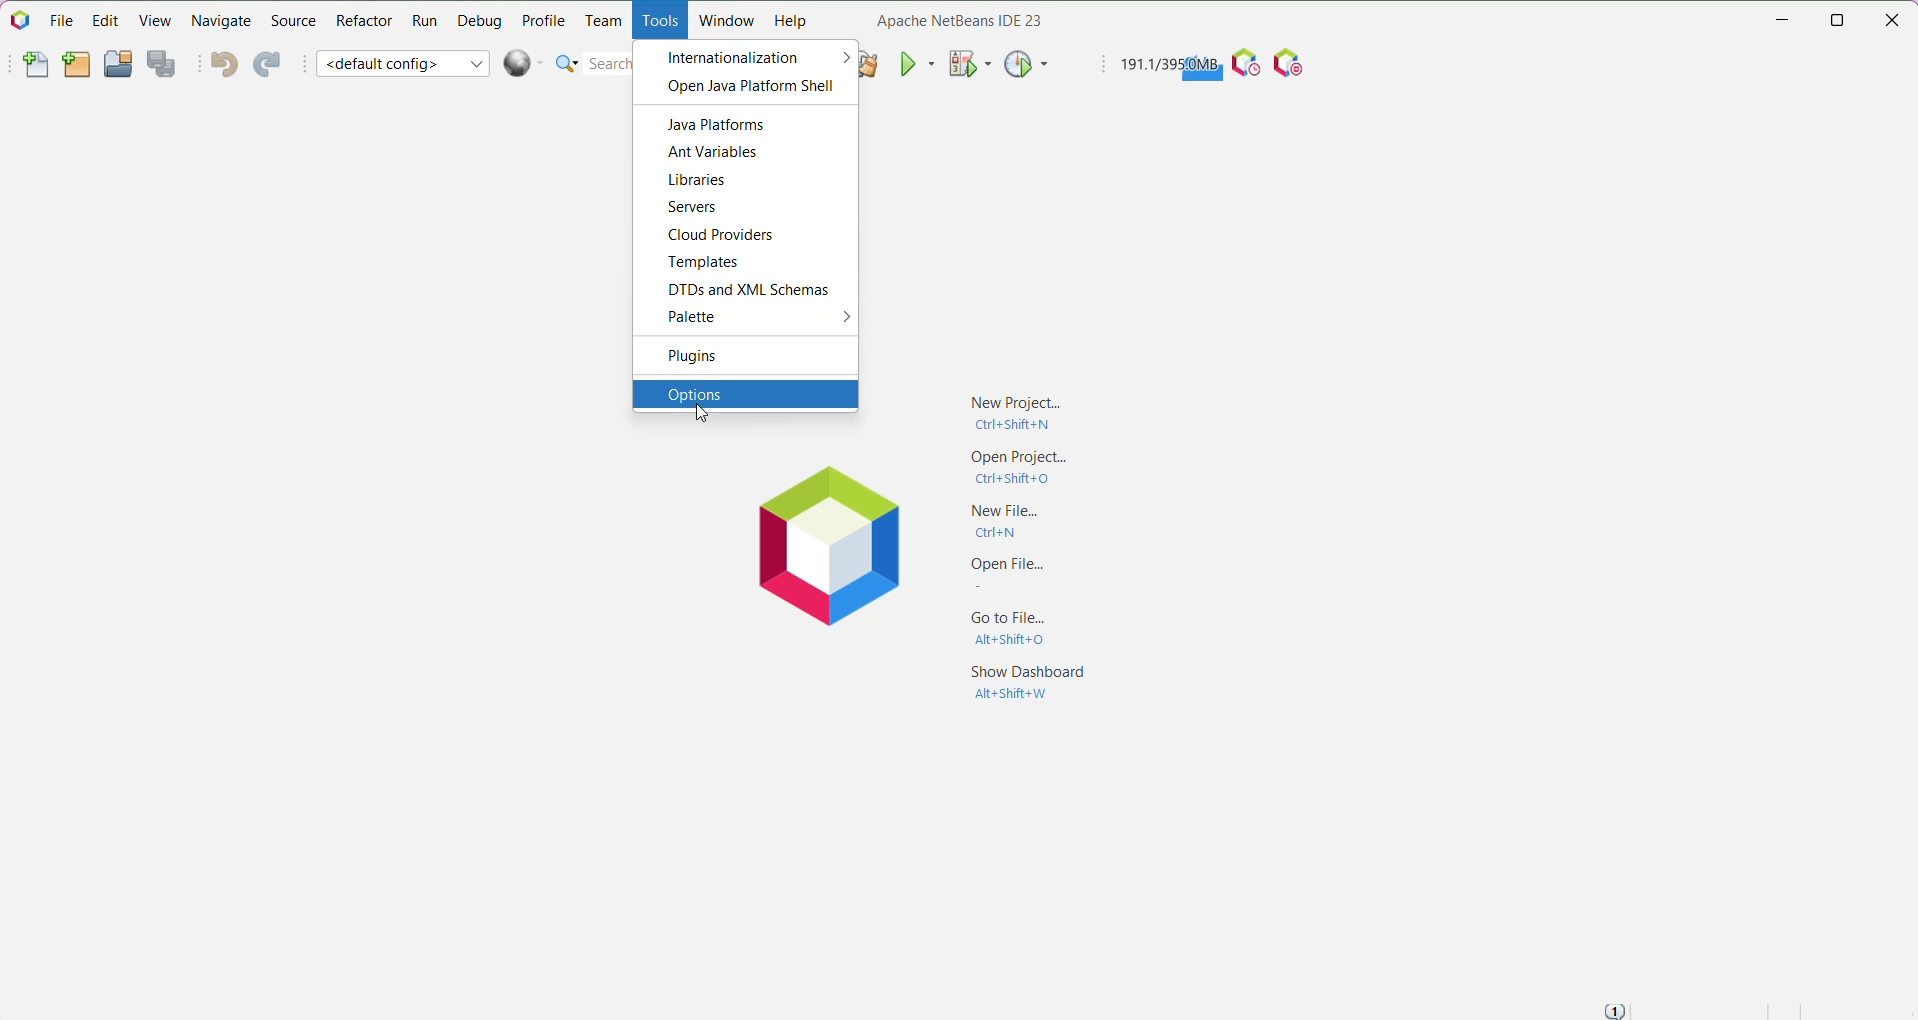 The height and width of the screenshot is (1020, 1918). Describe the element at coordinates (524, 63) in the screenshot. I see `Run All` at that location.